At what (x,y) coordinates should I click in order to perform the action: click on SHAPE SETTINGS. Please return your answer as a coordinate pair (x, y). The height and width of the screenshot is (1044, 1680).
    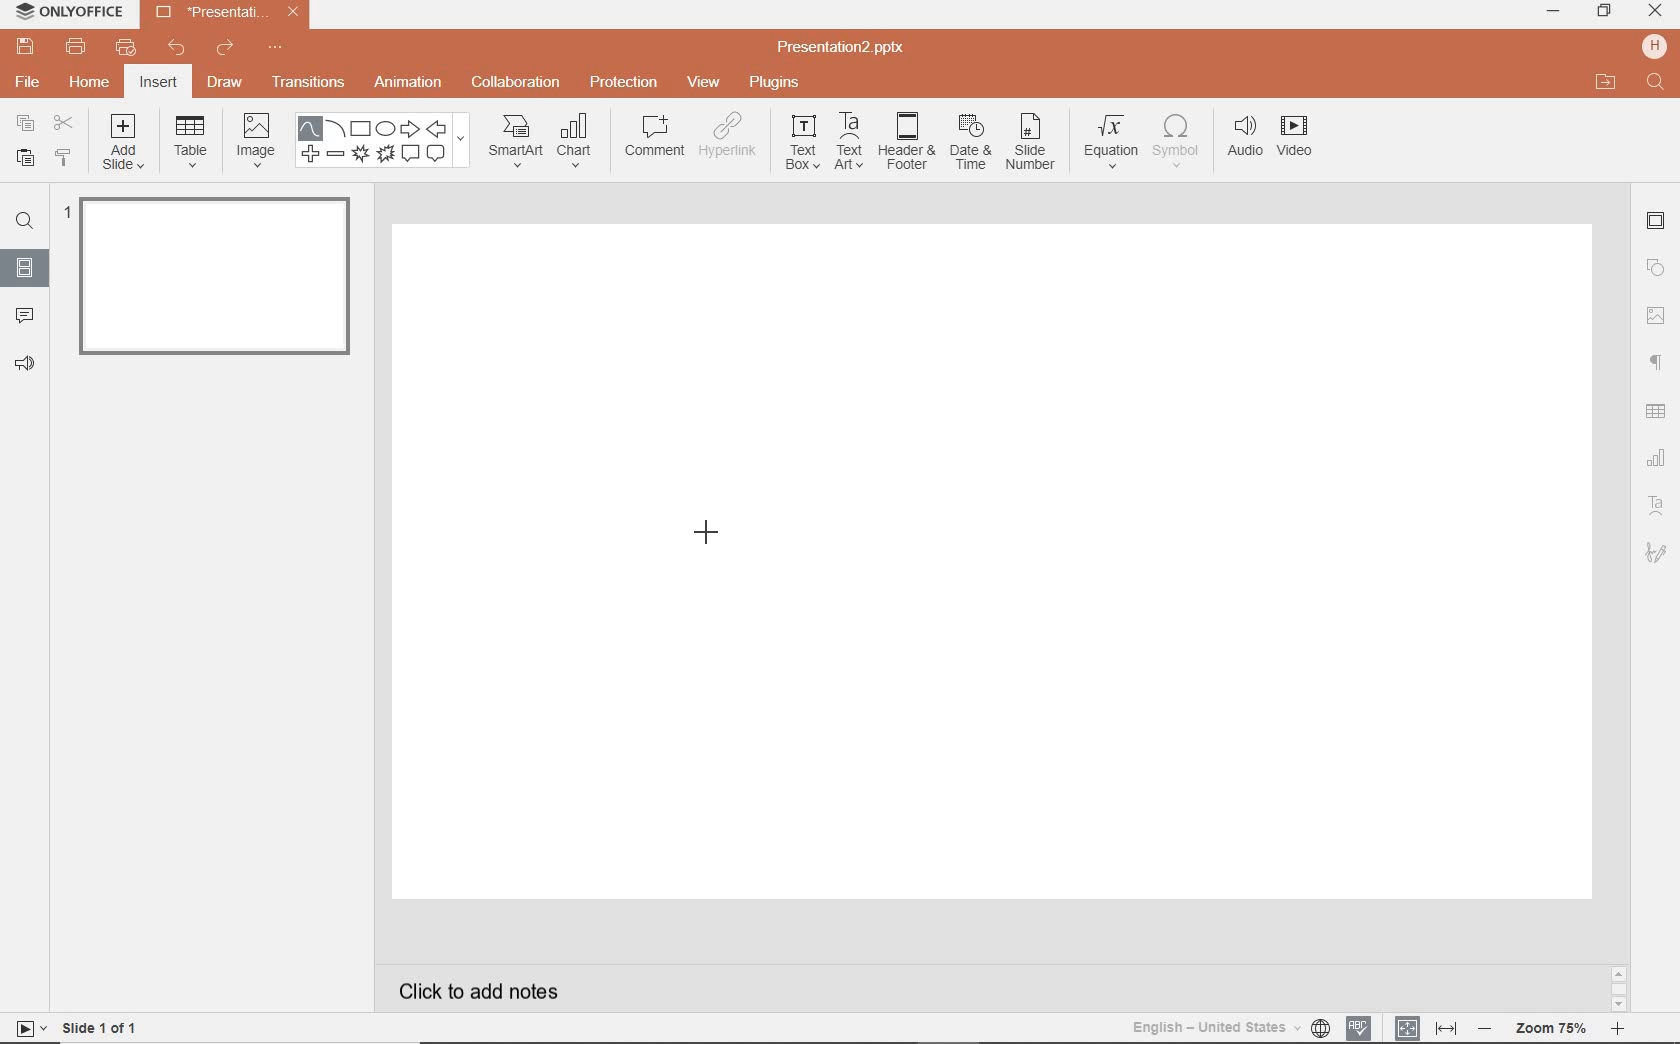
    Looking at the image, I should click on (1657, 268).